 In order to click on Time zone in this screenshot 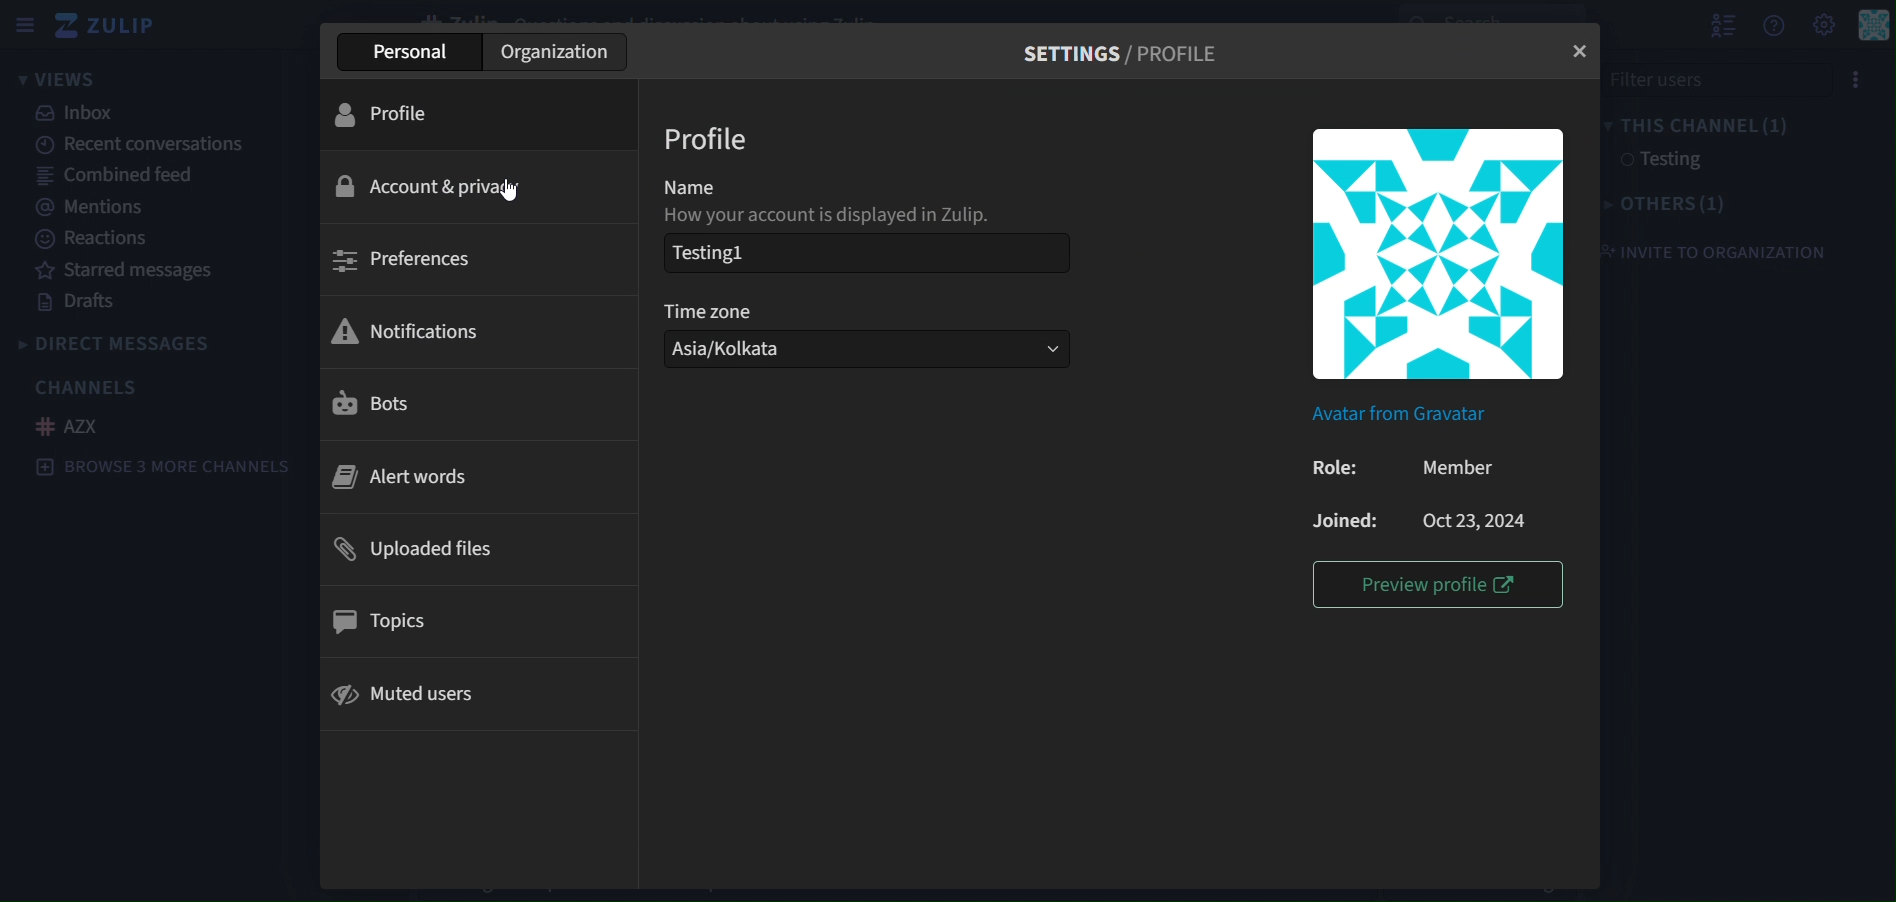, I will do `click(715, 314)`.